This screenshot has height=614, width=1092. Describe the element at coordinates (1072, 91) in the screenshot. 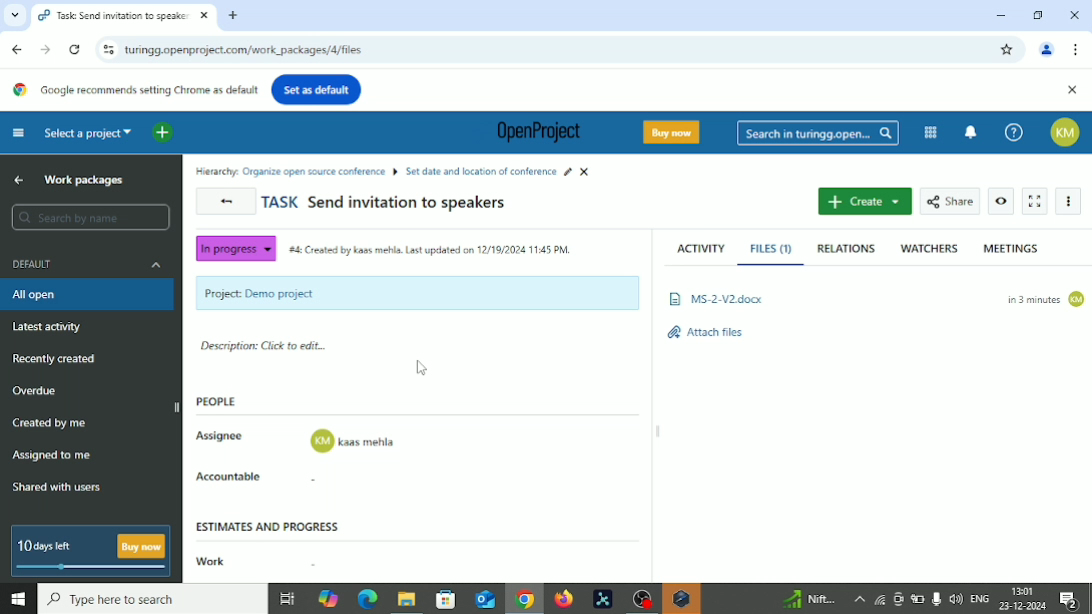

I see `Close` at that location.